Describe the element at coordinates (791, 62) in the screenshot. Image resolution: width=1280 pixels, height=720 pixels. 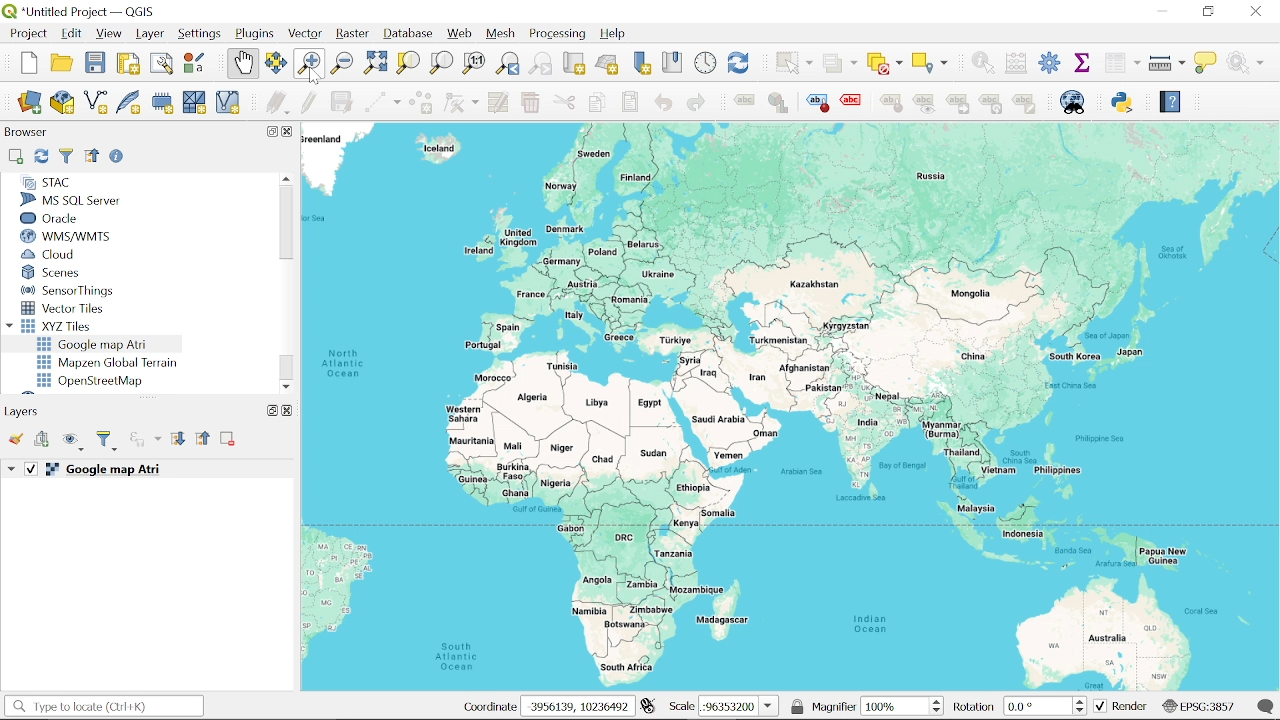
I see `Select features by area or single click` at that location.